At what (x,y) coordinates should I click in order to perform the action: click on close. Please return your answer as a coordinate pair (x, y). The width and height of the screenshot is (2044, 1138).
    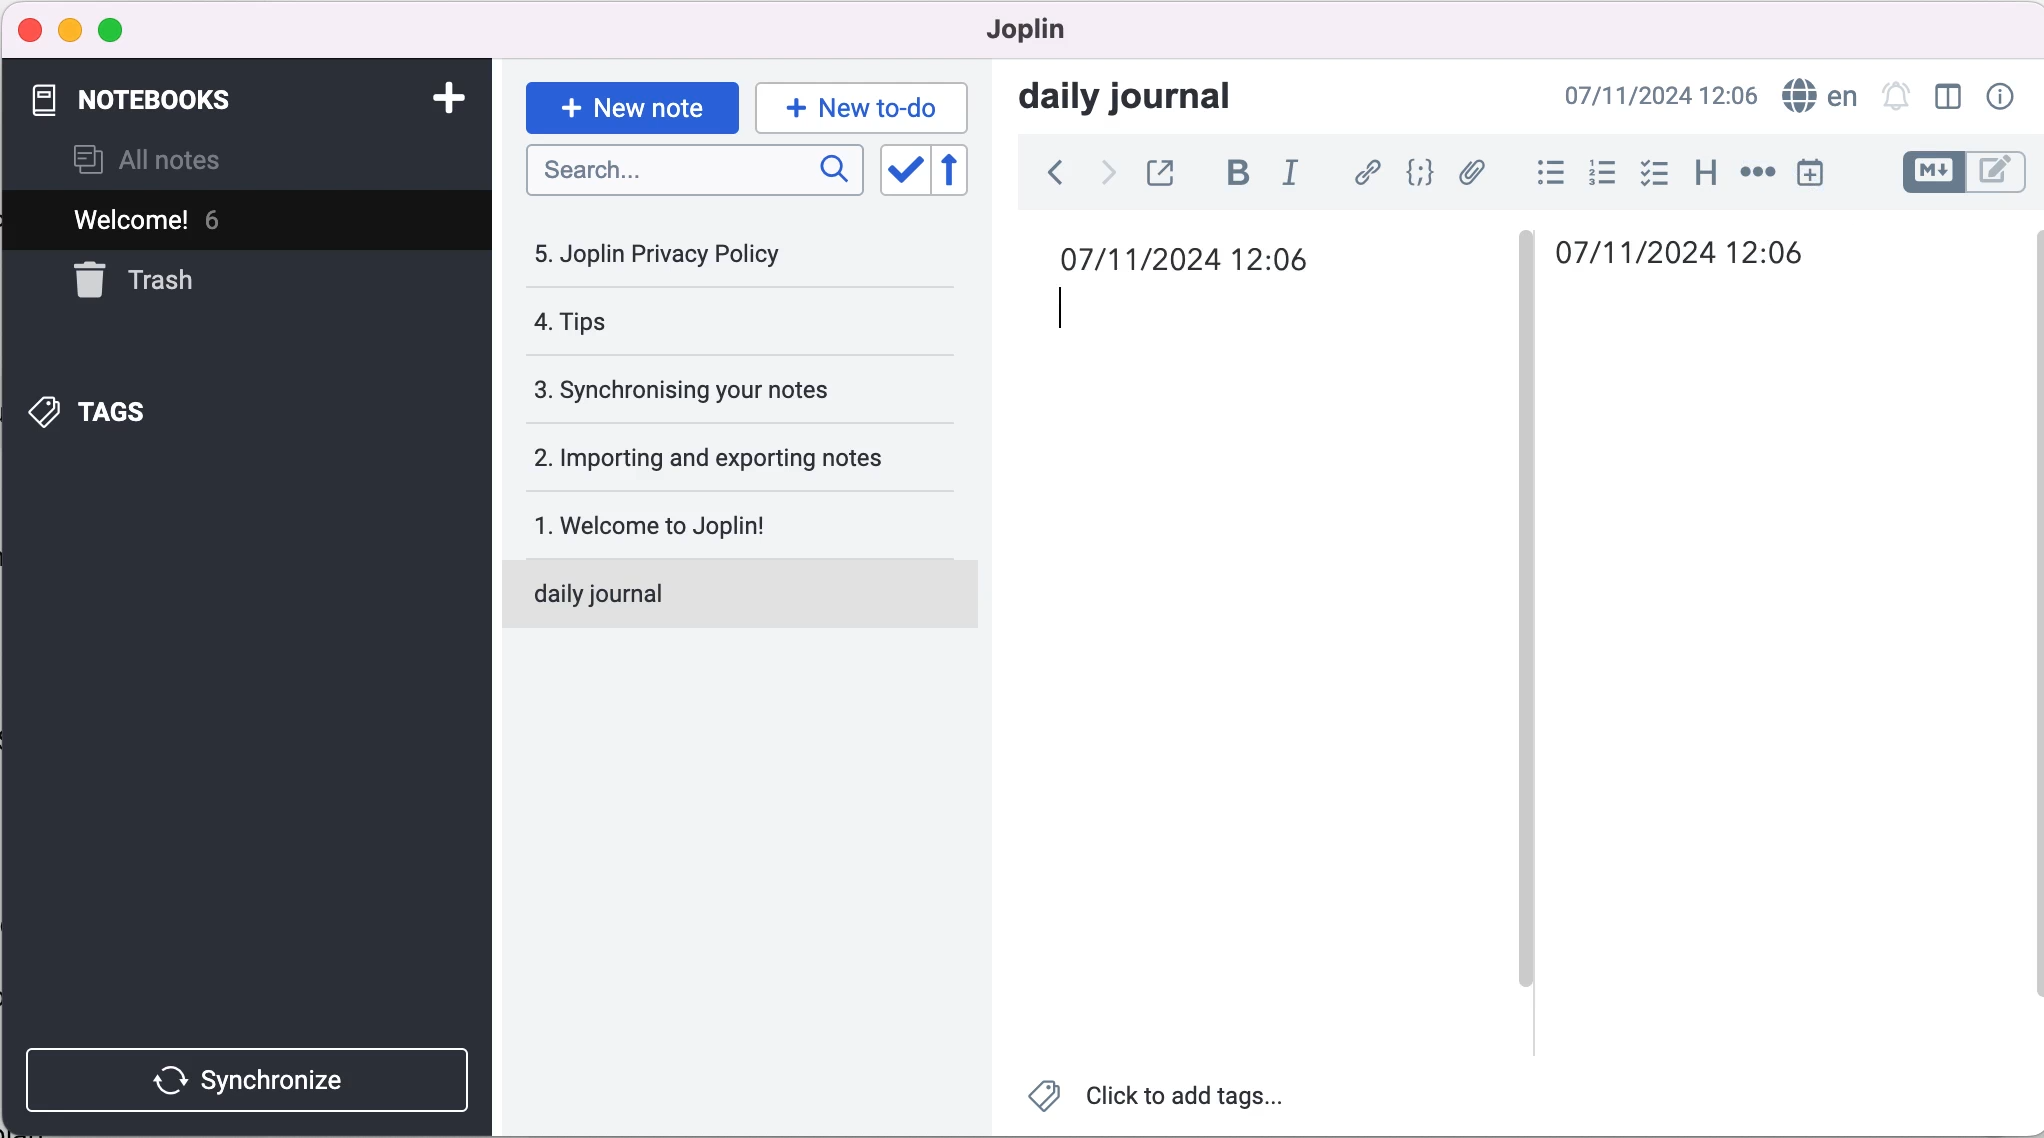
    Looking at the image, I should click on (27, 31).